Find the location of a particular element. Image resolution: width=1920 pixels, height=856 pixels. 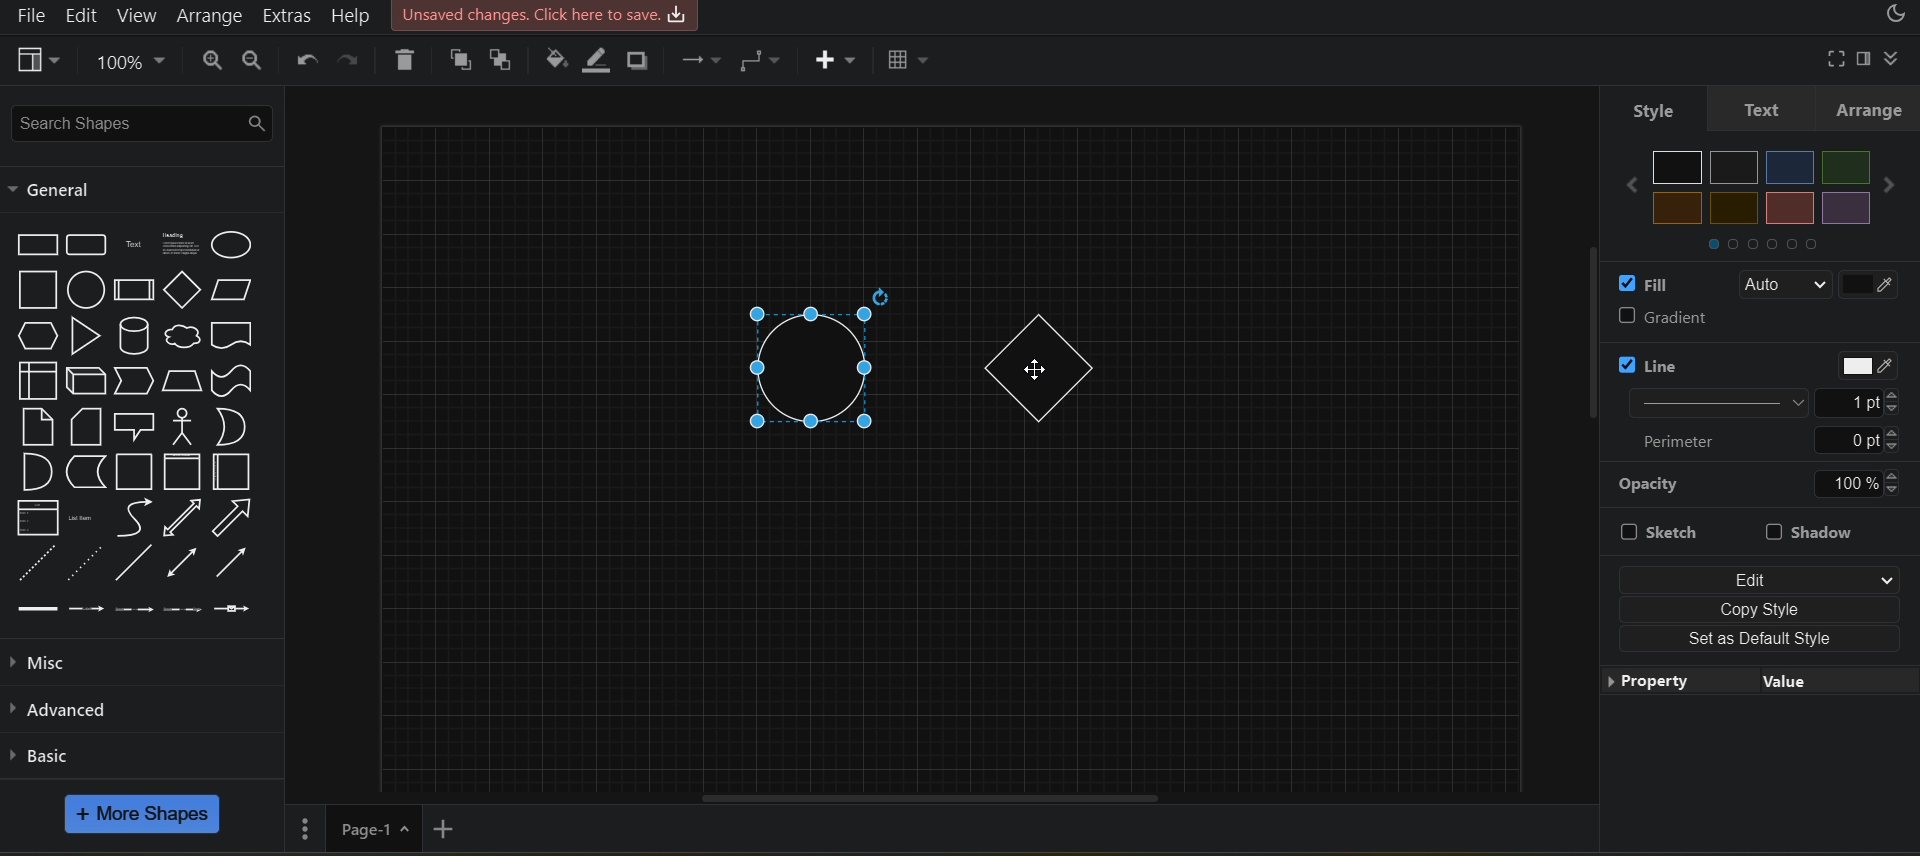

Bidirectional Connector is located at coordinates (182, 560).